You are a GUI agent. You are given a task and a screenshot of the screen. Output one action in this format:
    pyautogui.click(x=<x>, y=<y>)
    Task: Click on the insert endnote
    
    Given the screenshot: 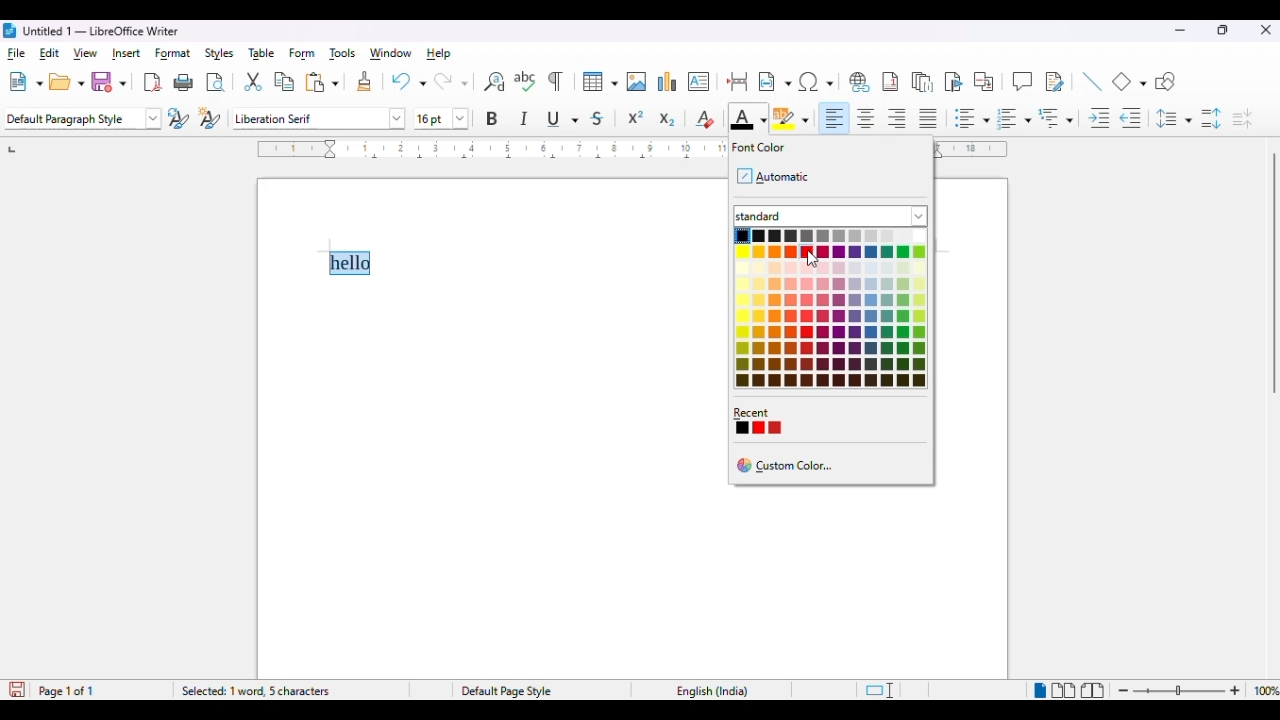 What is the action you would take?
    pyautogui.click(x=923, y=82)
    